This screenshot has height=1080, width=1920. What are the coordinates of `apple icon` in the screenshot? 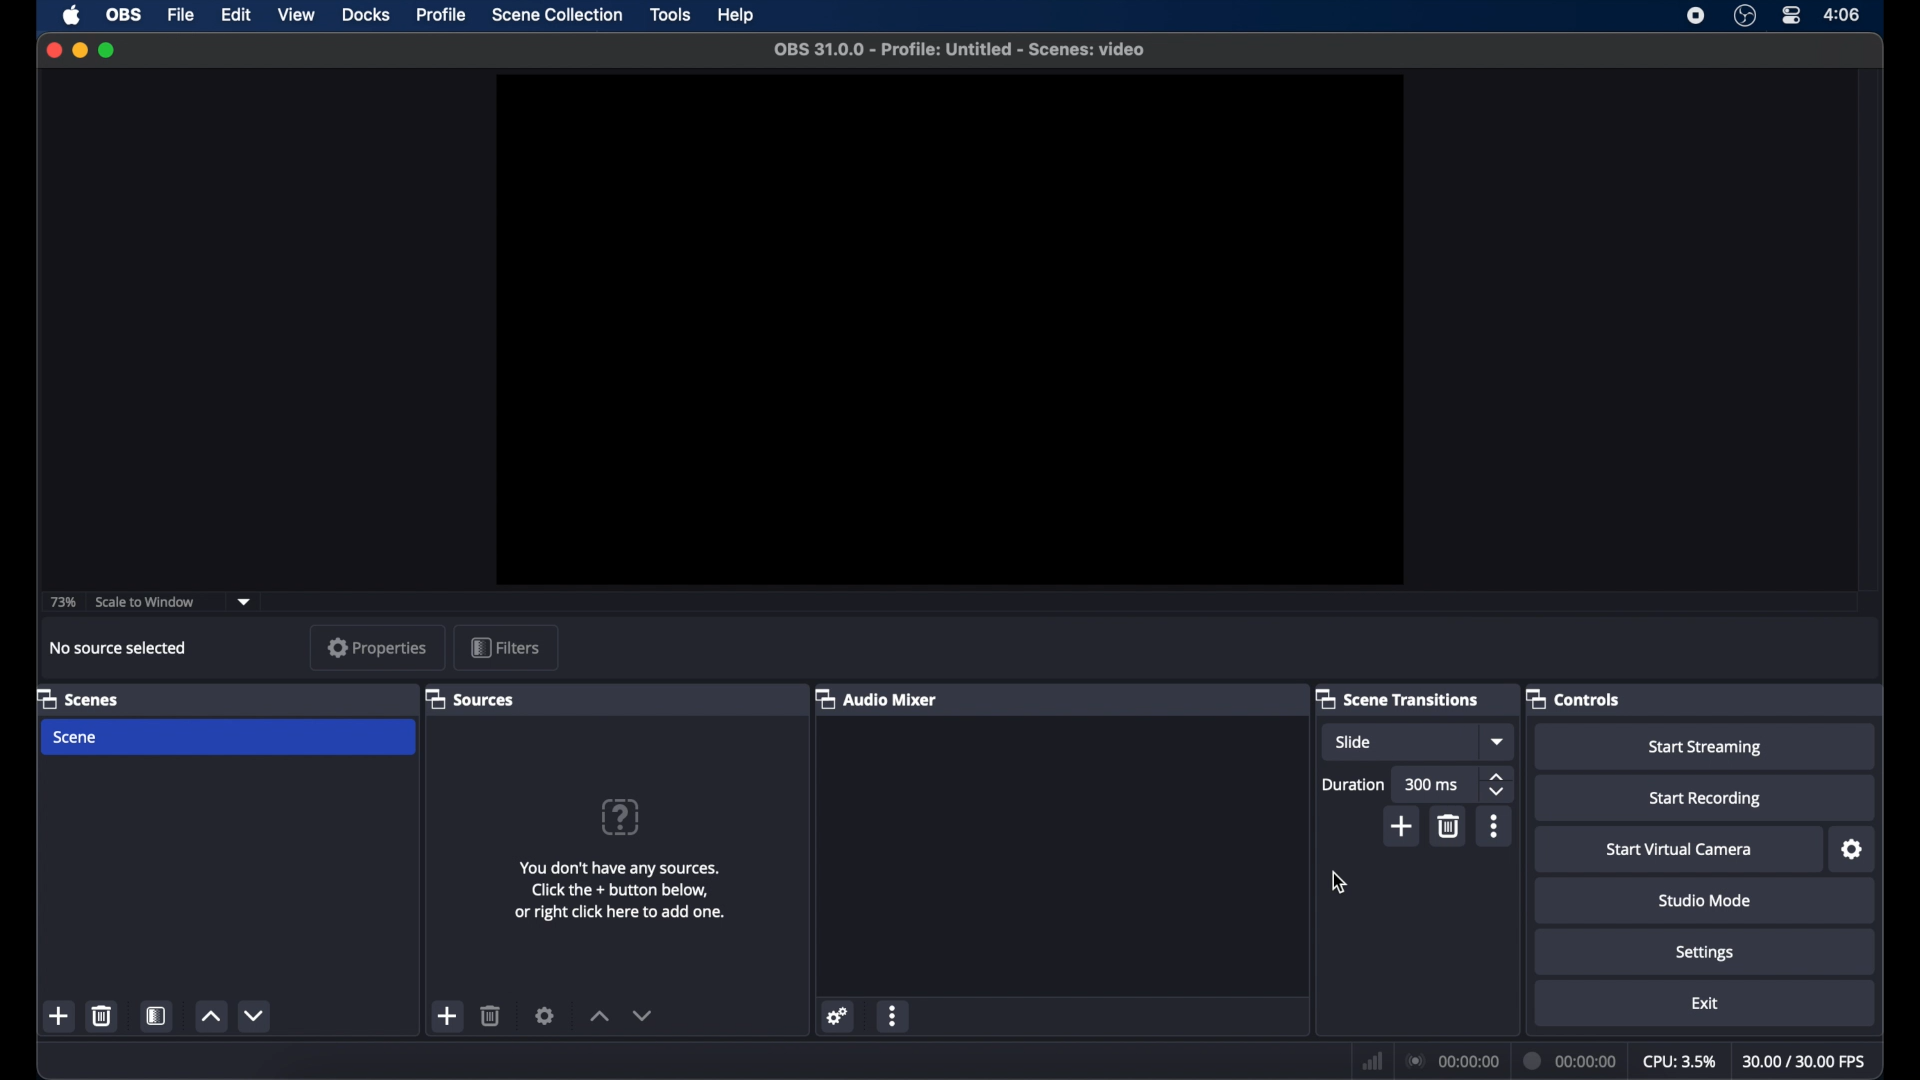 It's located at (73, 15).